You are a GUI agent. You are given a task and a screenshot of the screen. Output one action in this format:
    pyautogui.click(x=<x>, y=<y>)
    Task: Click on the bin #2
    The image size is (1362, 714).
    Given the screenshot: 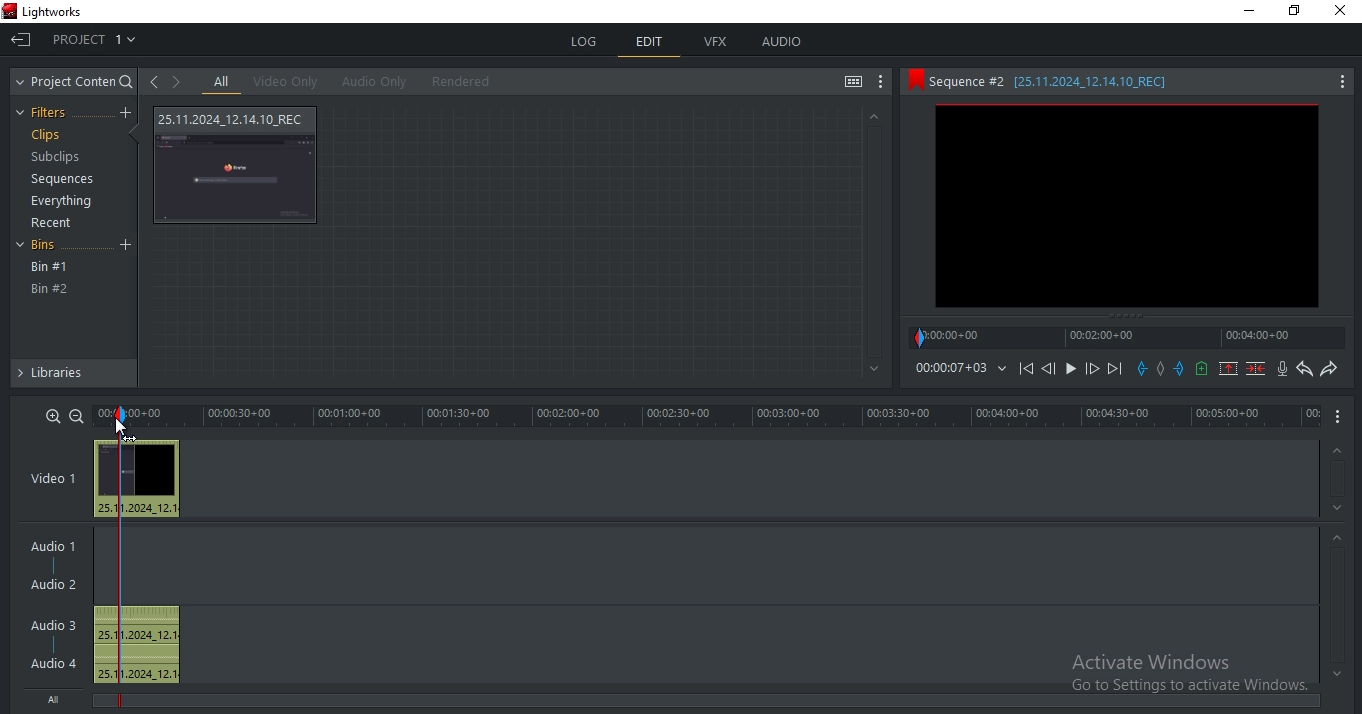 What is the action you would take?
    pyautogui.click(x=50, y=289)
    